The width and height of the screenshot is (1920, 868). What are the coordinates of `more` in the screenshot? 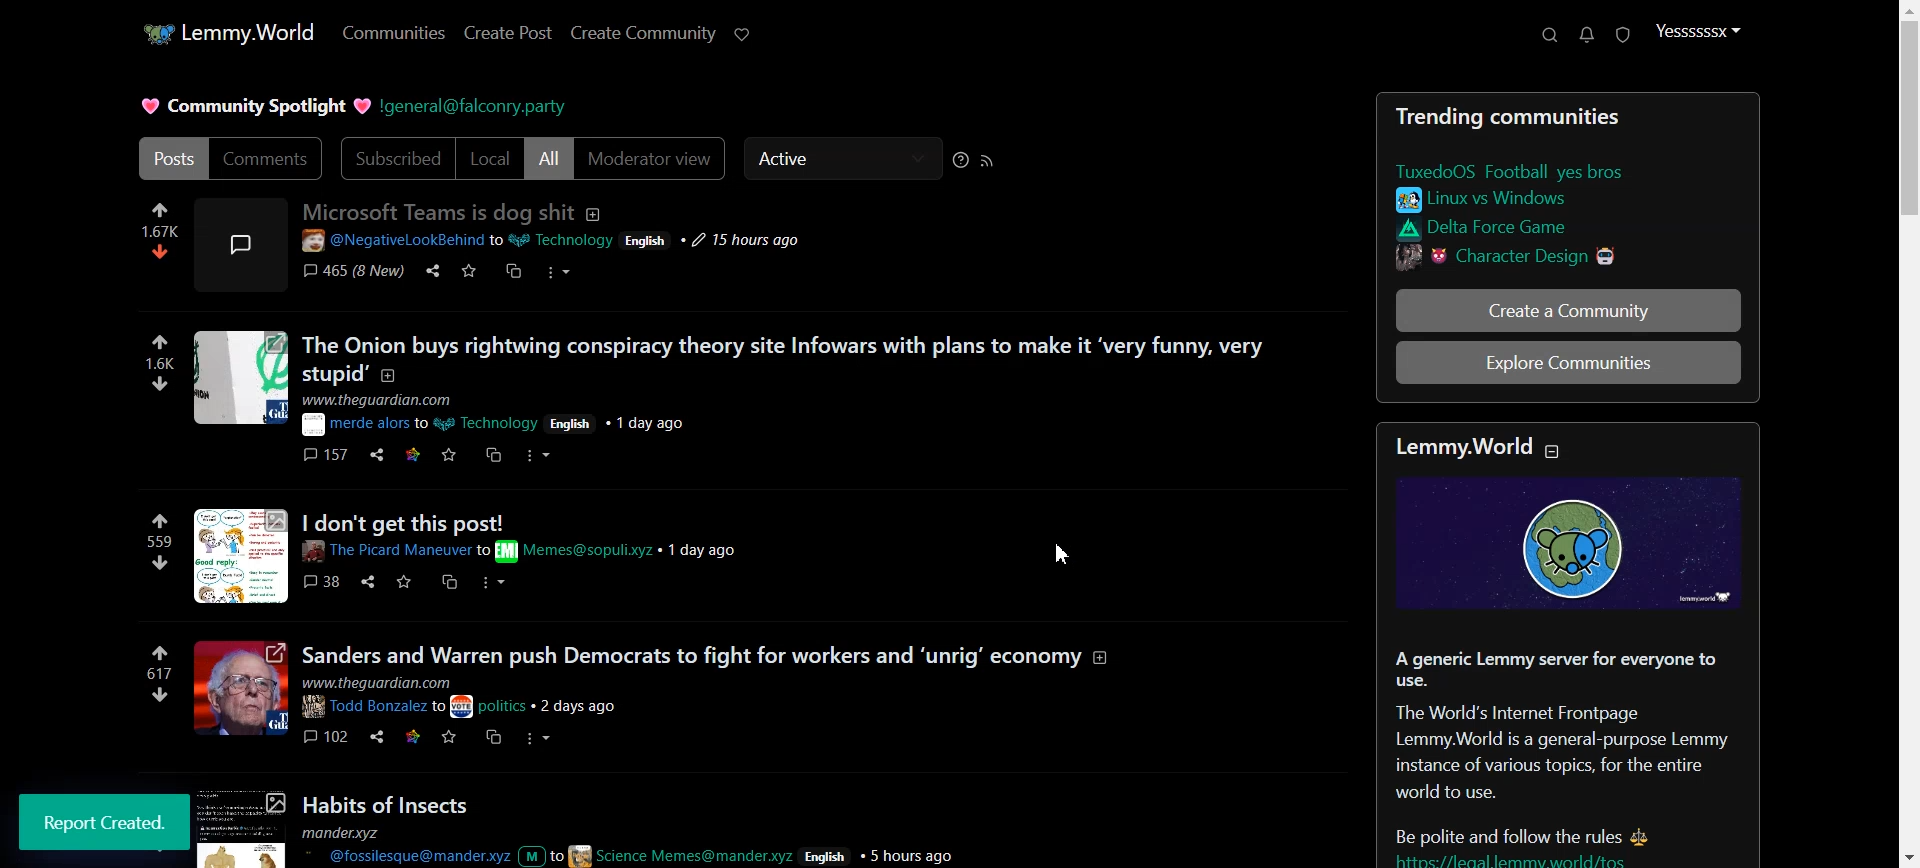 It's located at (542, 456).